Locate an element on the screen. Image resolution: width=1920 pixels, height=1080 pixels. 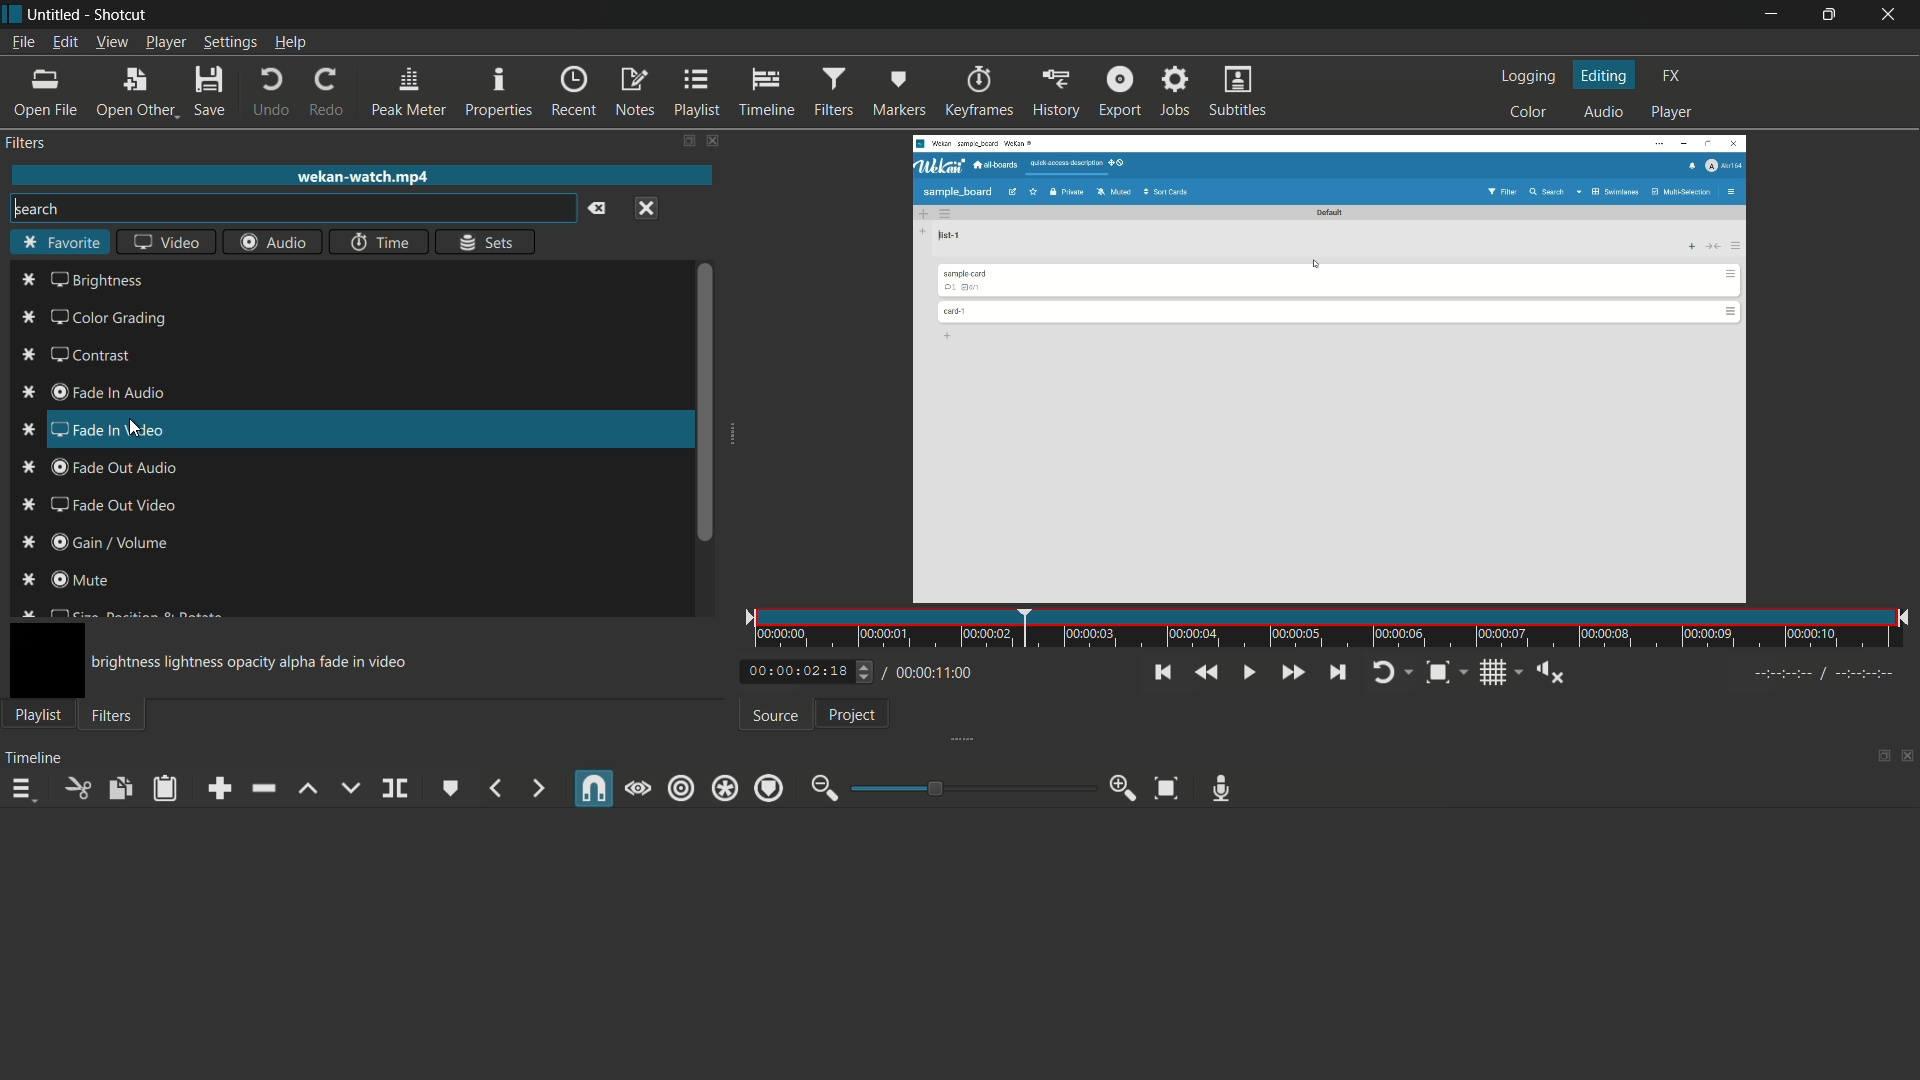
change layout is located at coordinates (685, 141).